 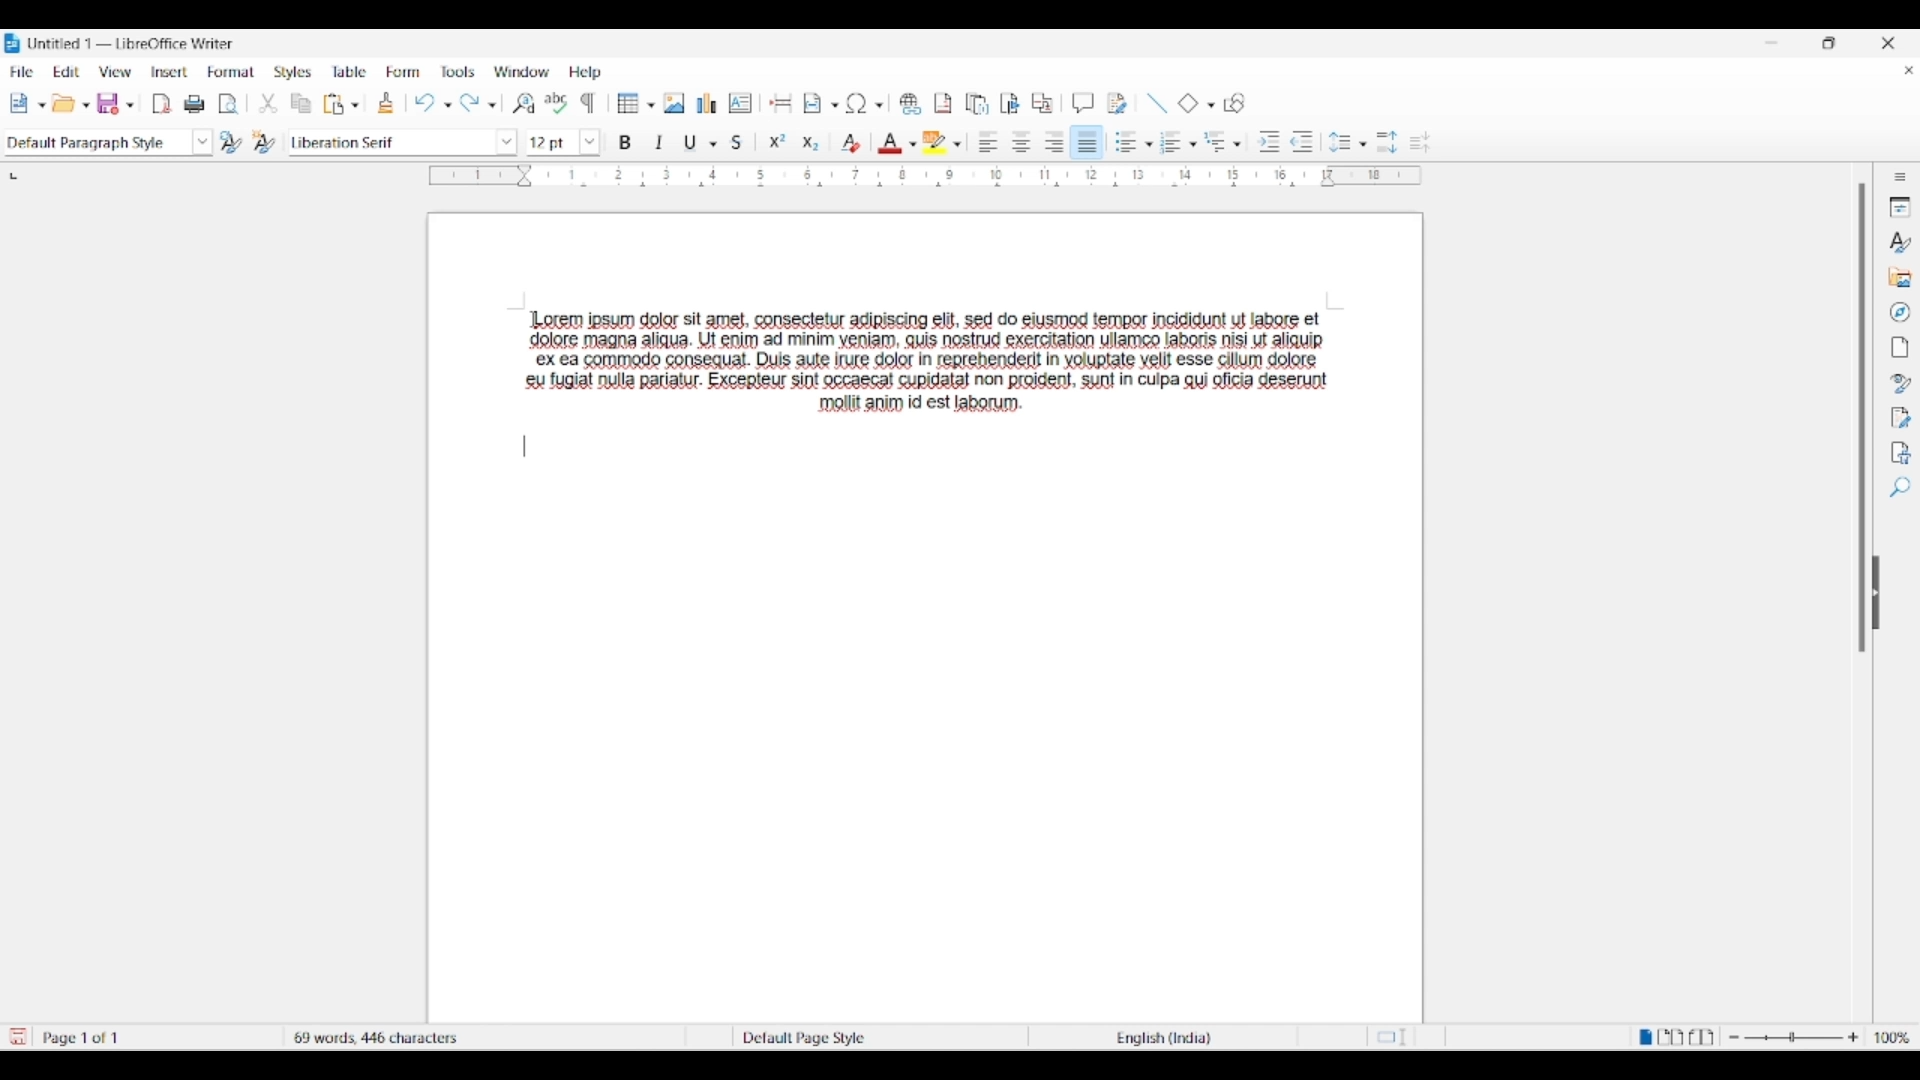 I want to click on Selected underline for text, so click(x=690, y=143).